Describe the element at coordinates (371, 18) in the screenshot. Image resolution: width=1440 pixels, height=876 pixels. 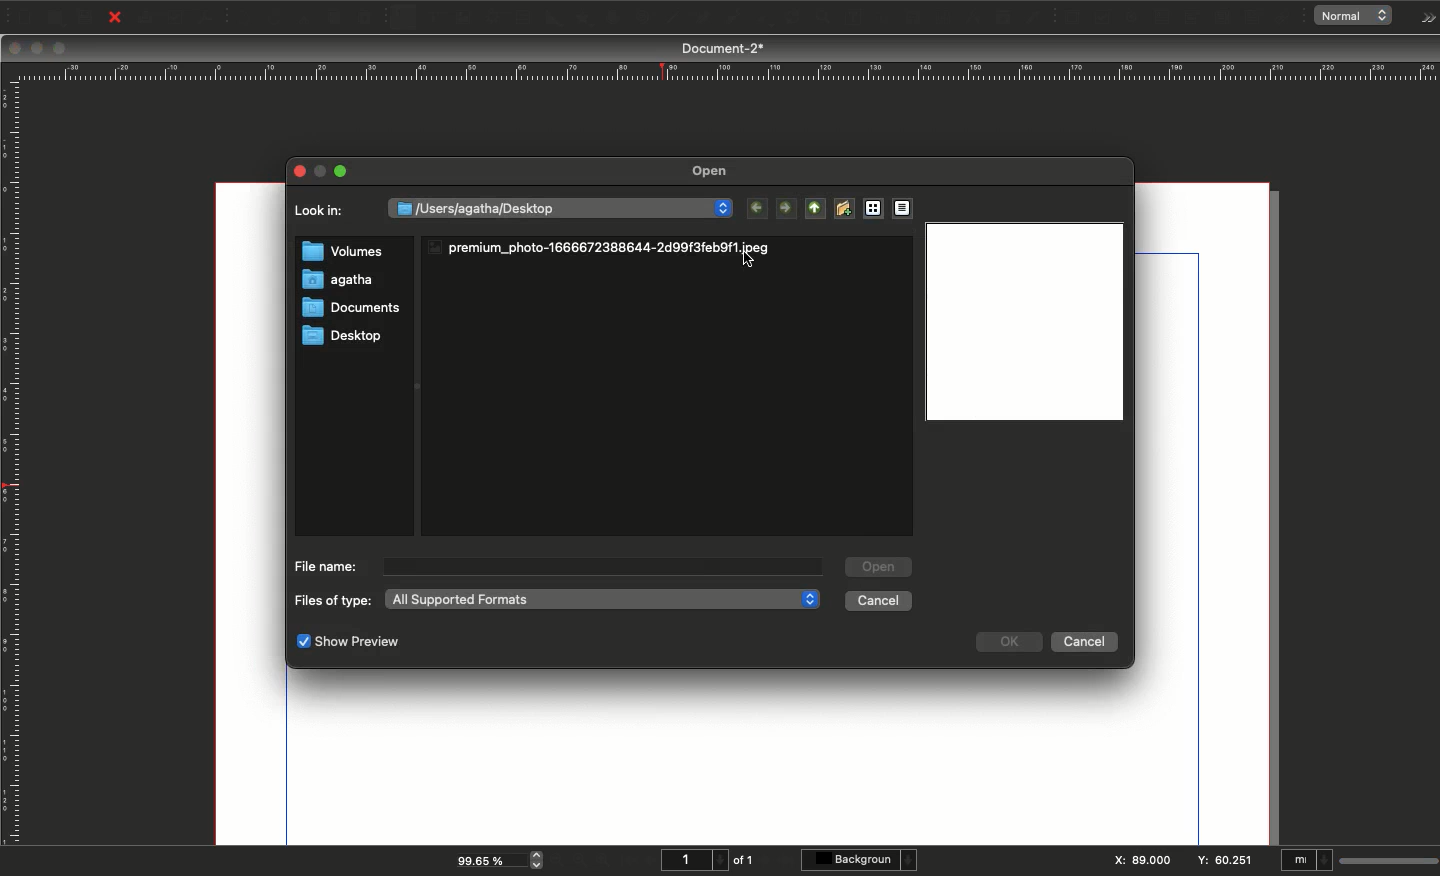
I see `Paste` at that location.